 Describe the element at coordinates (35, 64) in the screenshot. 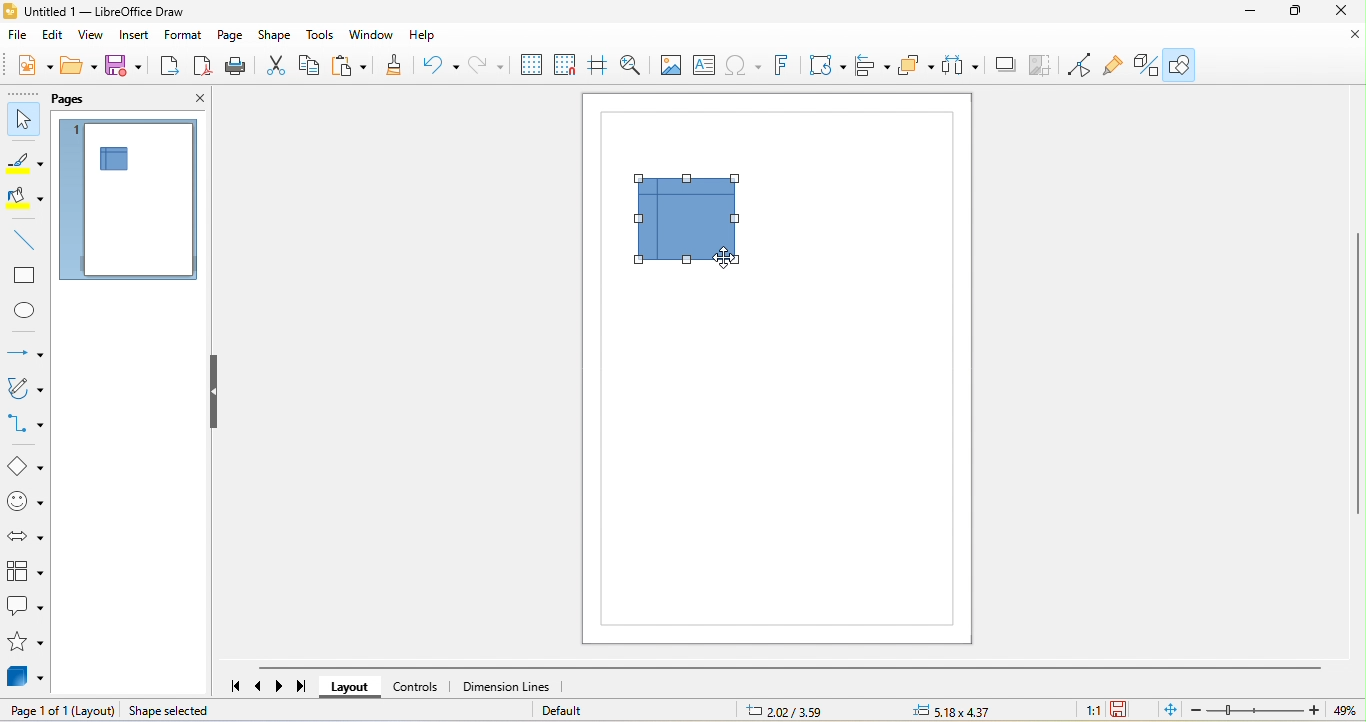

I see `new` at that location.